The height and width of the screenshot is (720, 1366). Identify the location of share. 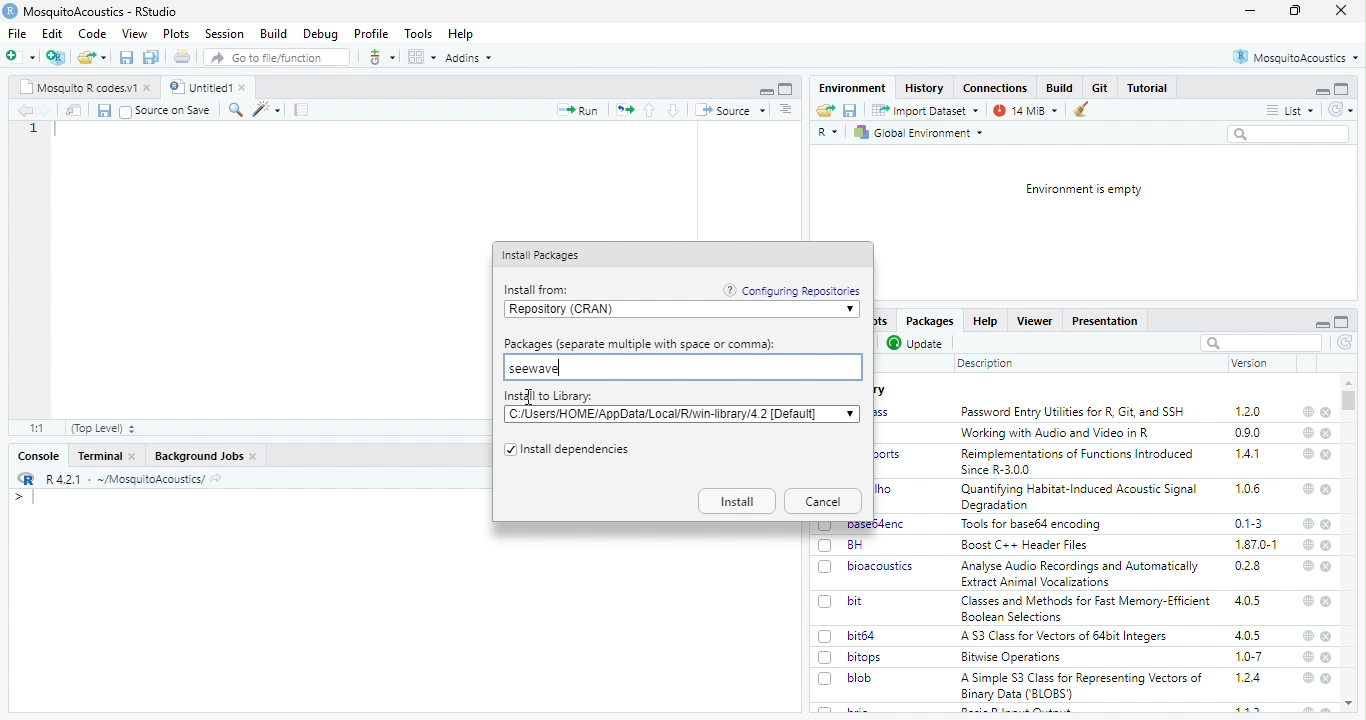
(826, 110).